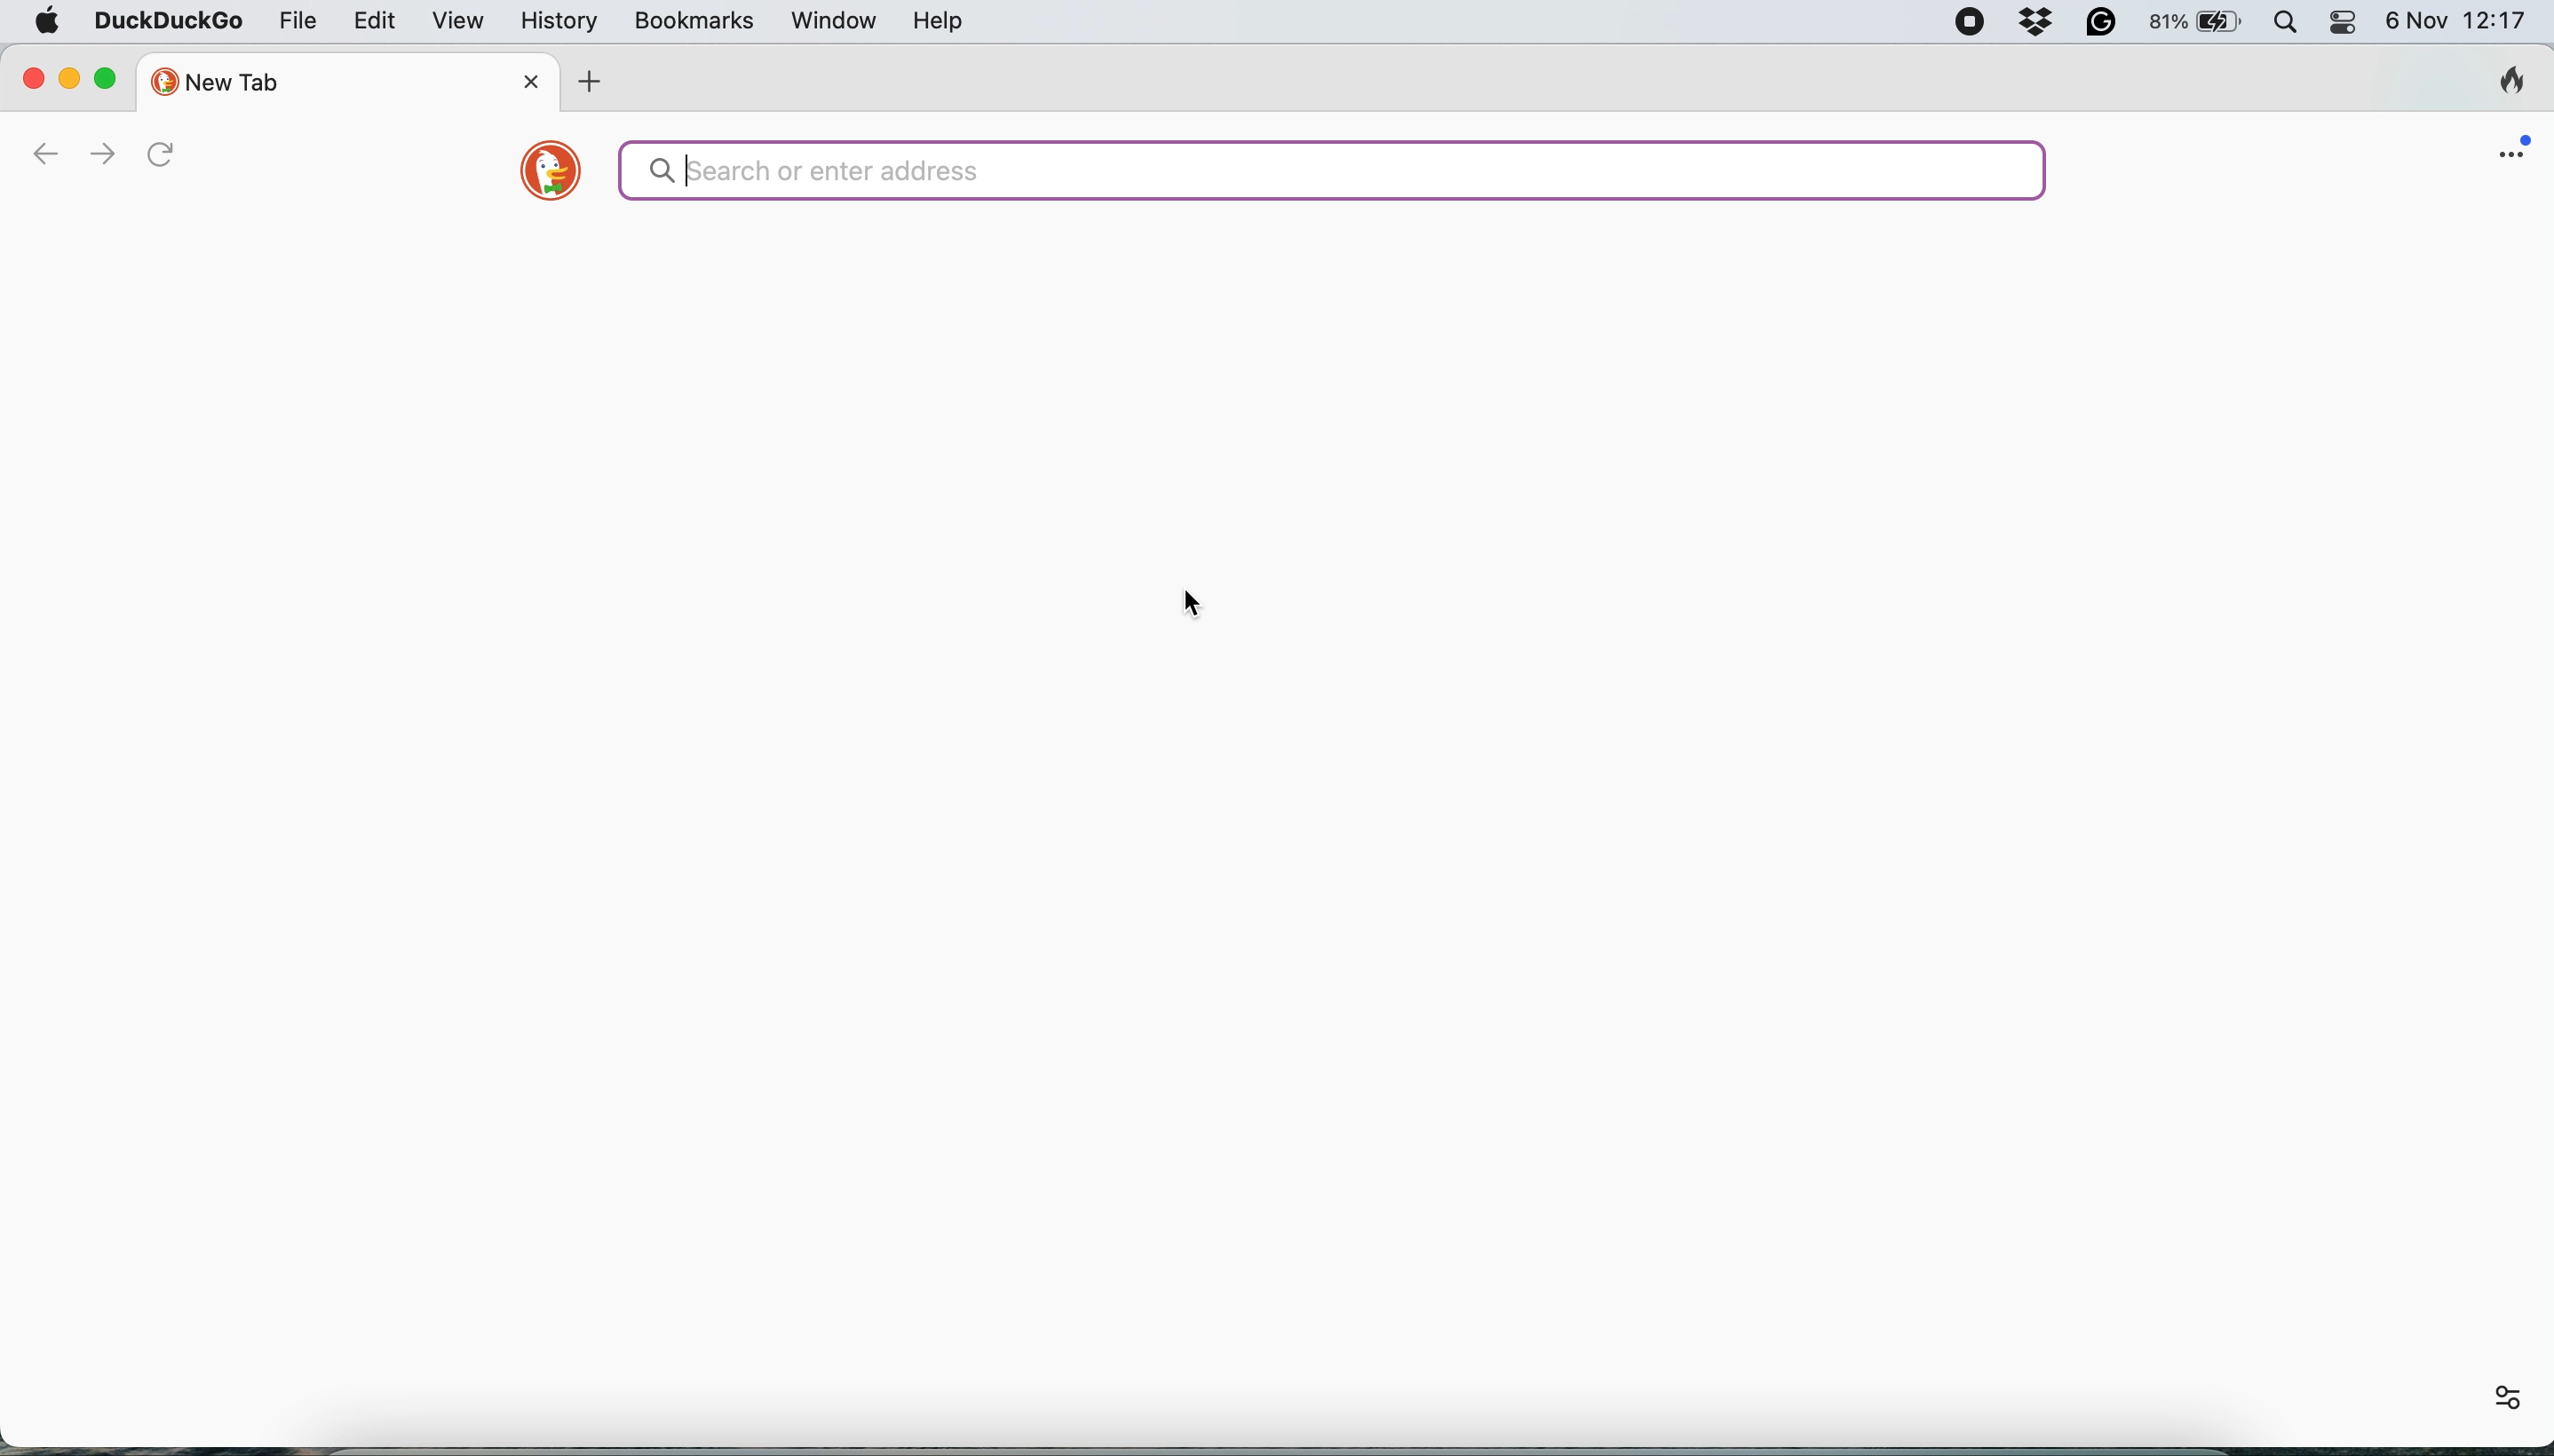  I want to click on view, so click(460, 22).